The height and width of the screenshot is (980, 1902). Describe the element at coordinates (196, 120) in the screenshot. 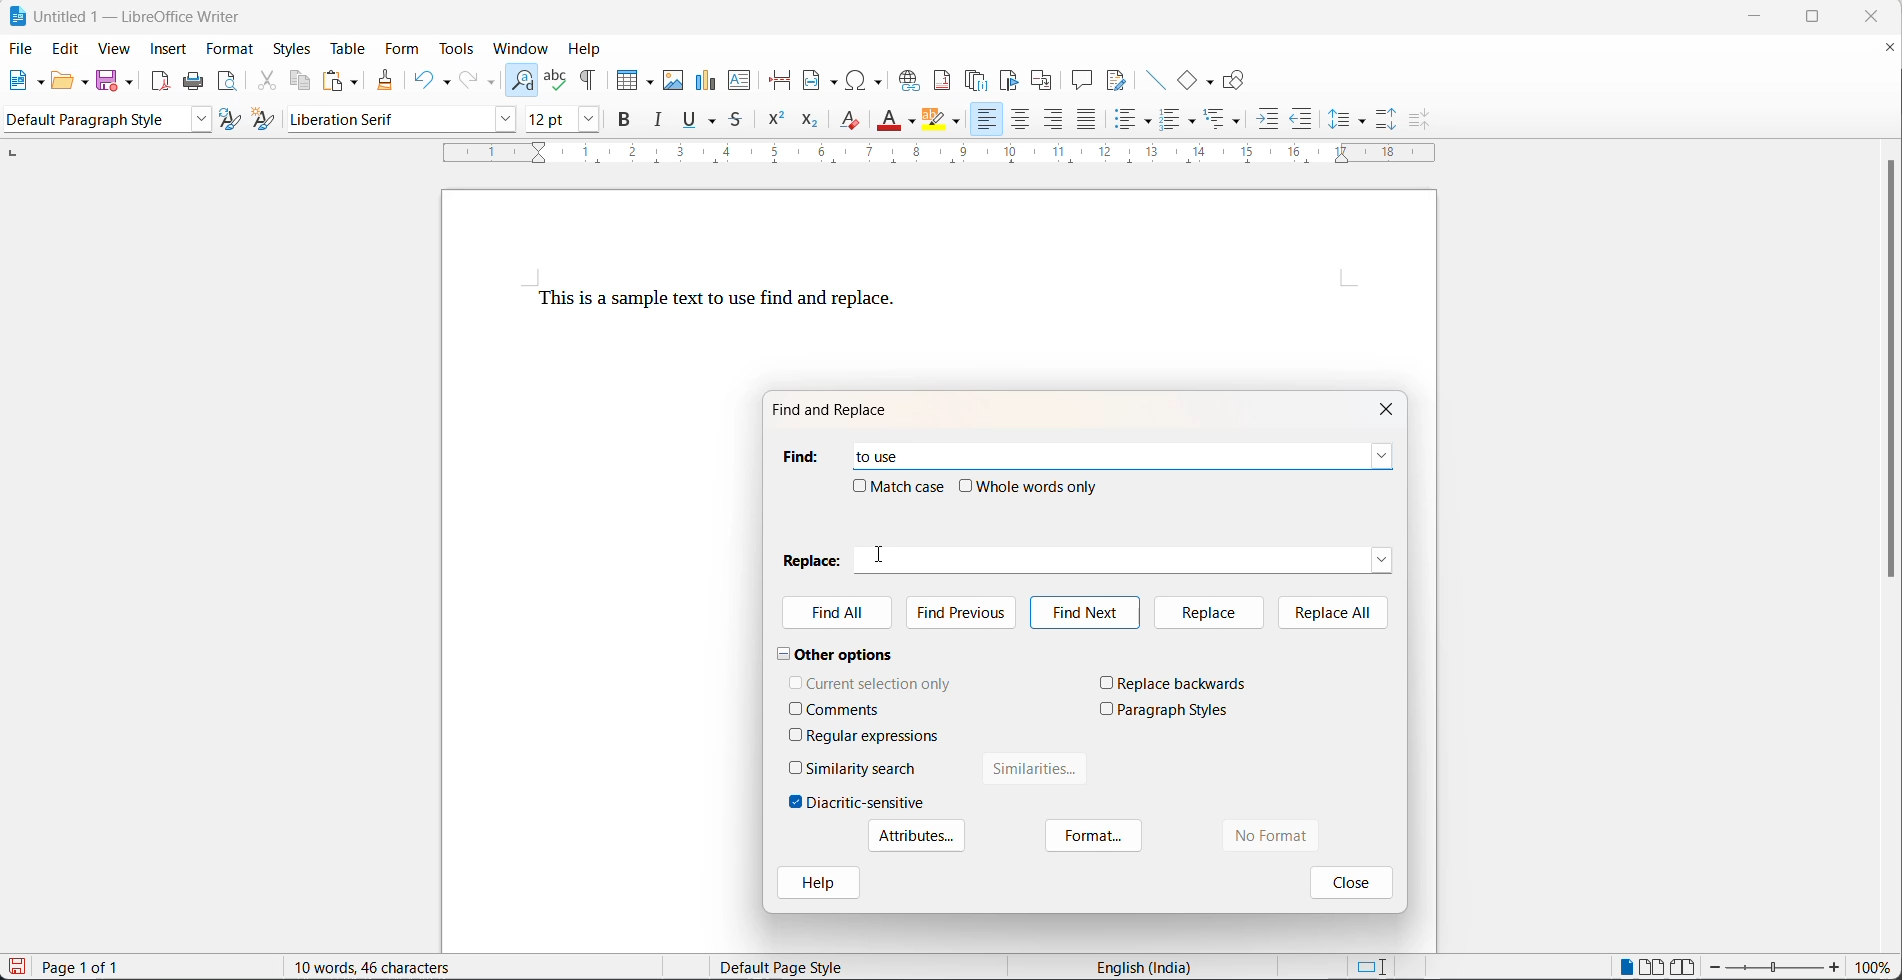

I see `style options` at that location.